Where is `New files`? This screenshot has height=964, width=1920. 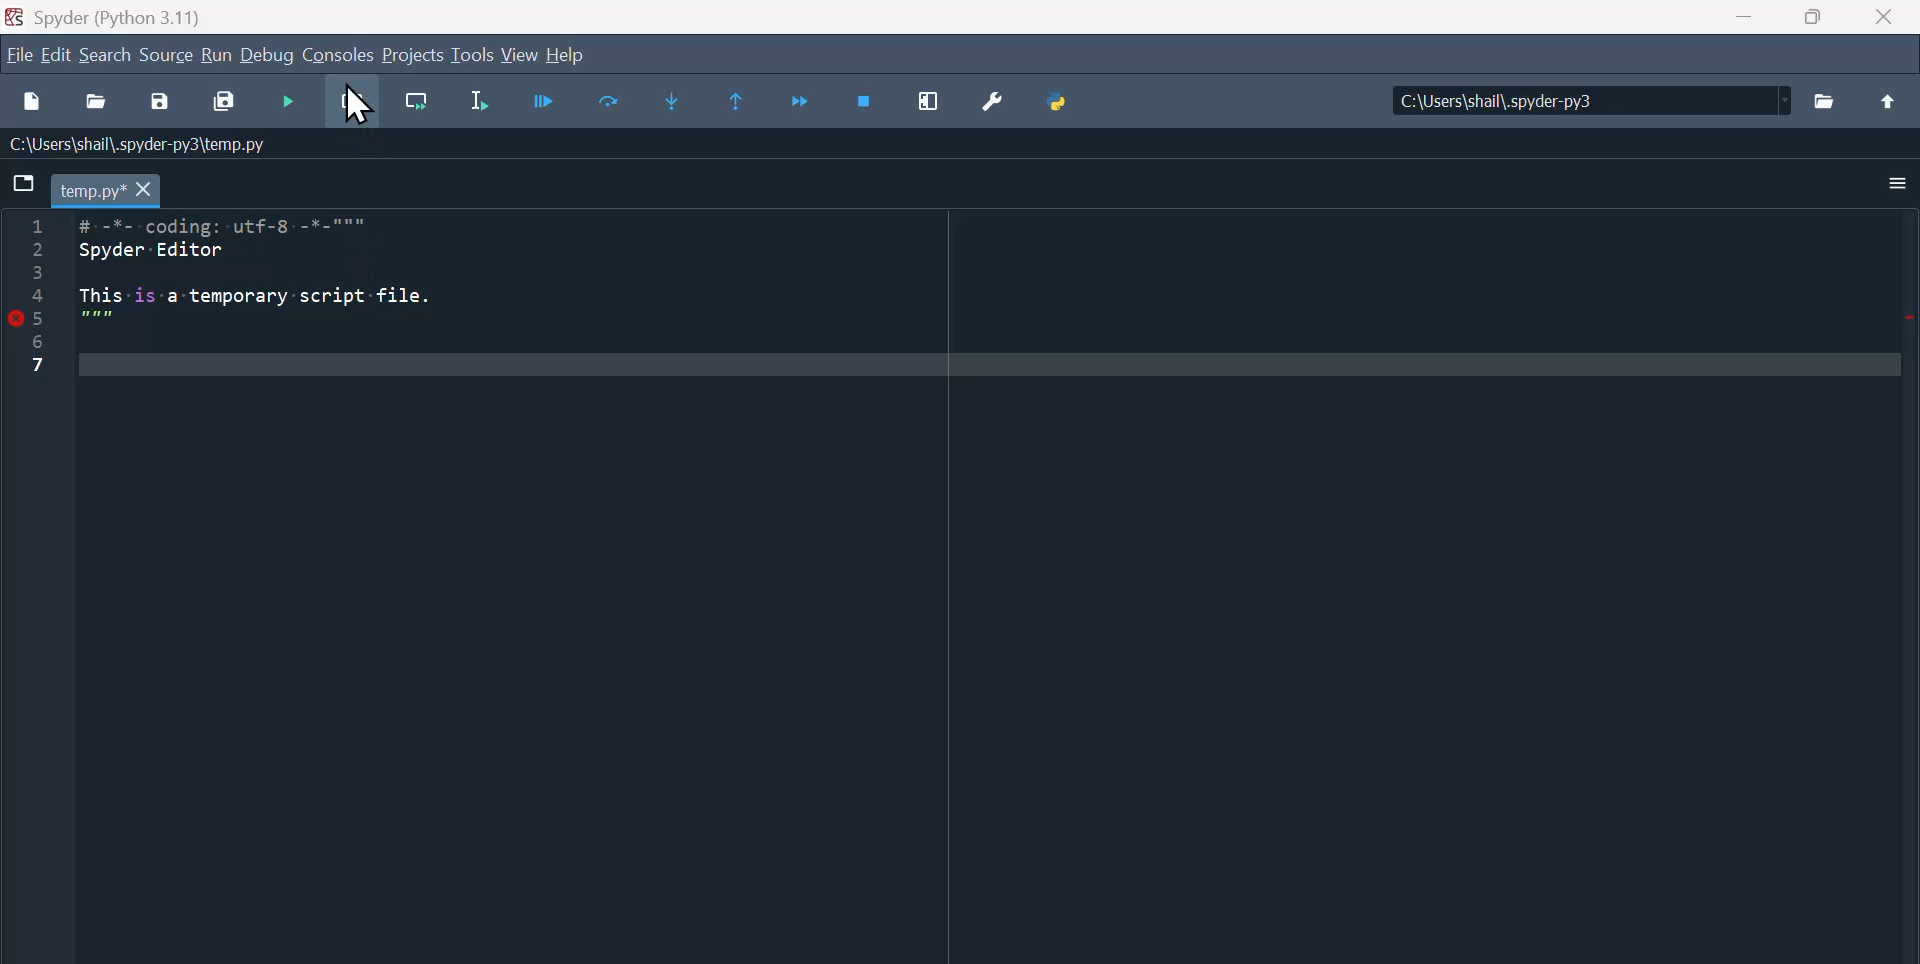 New files is located at coordinates (26, 103).